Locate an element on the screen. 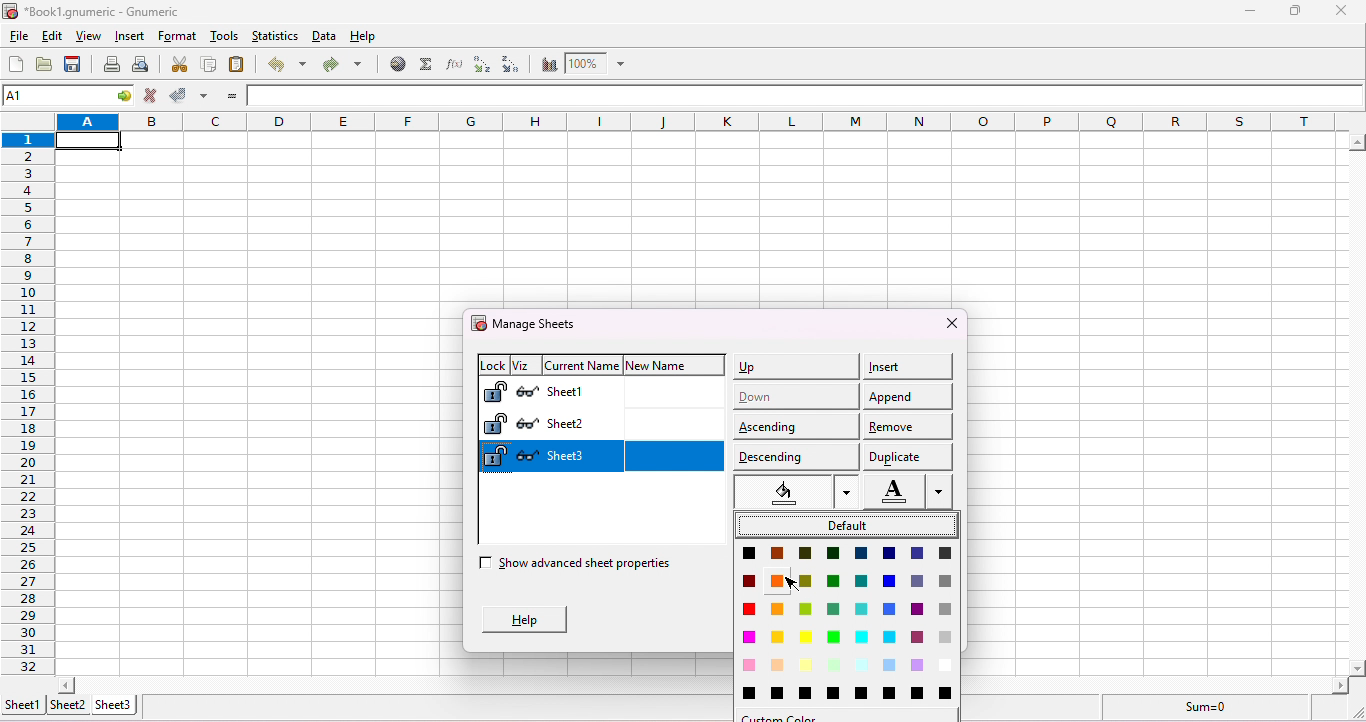  select color is located at coordinates (799, 491).